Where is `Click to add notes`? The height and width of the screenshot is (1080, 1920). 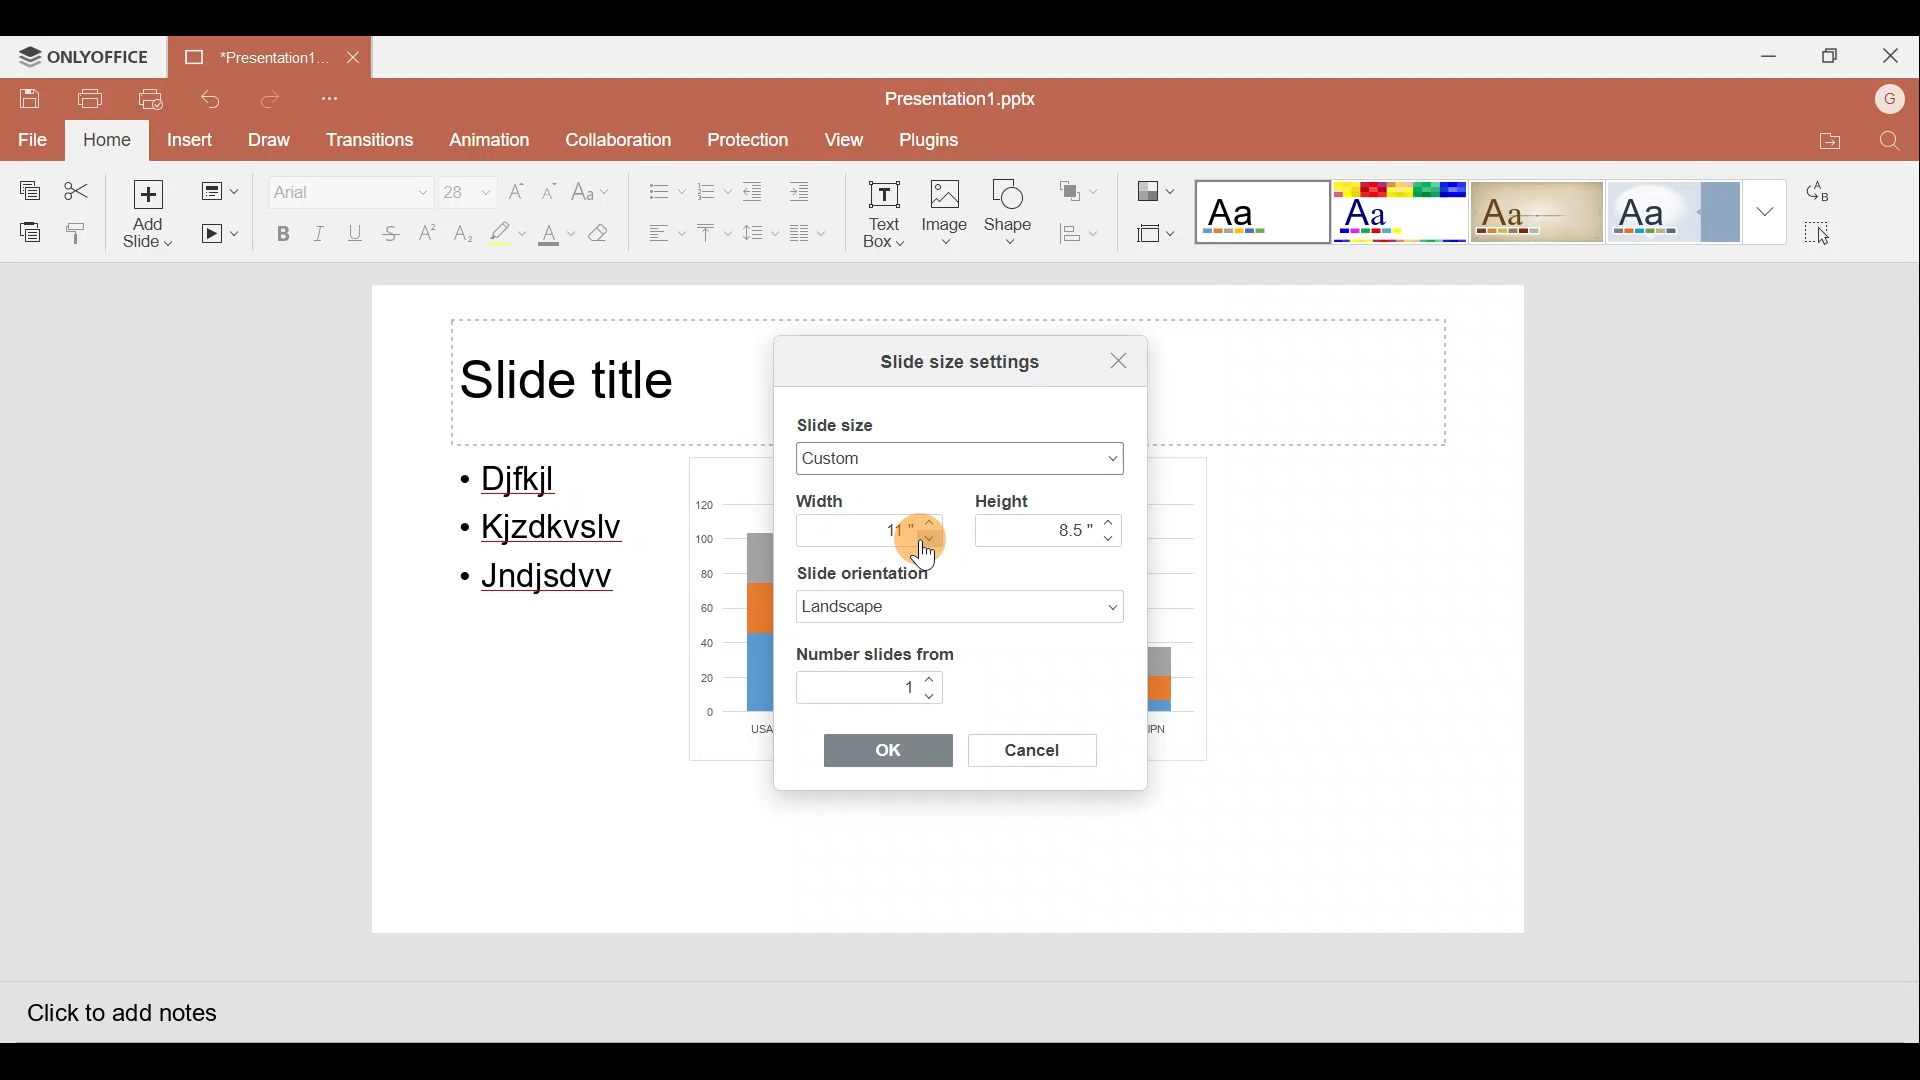 Click to add notes is located at coordinates (119, 1007).